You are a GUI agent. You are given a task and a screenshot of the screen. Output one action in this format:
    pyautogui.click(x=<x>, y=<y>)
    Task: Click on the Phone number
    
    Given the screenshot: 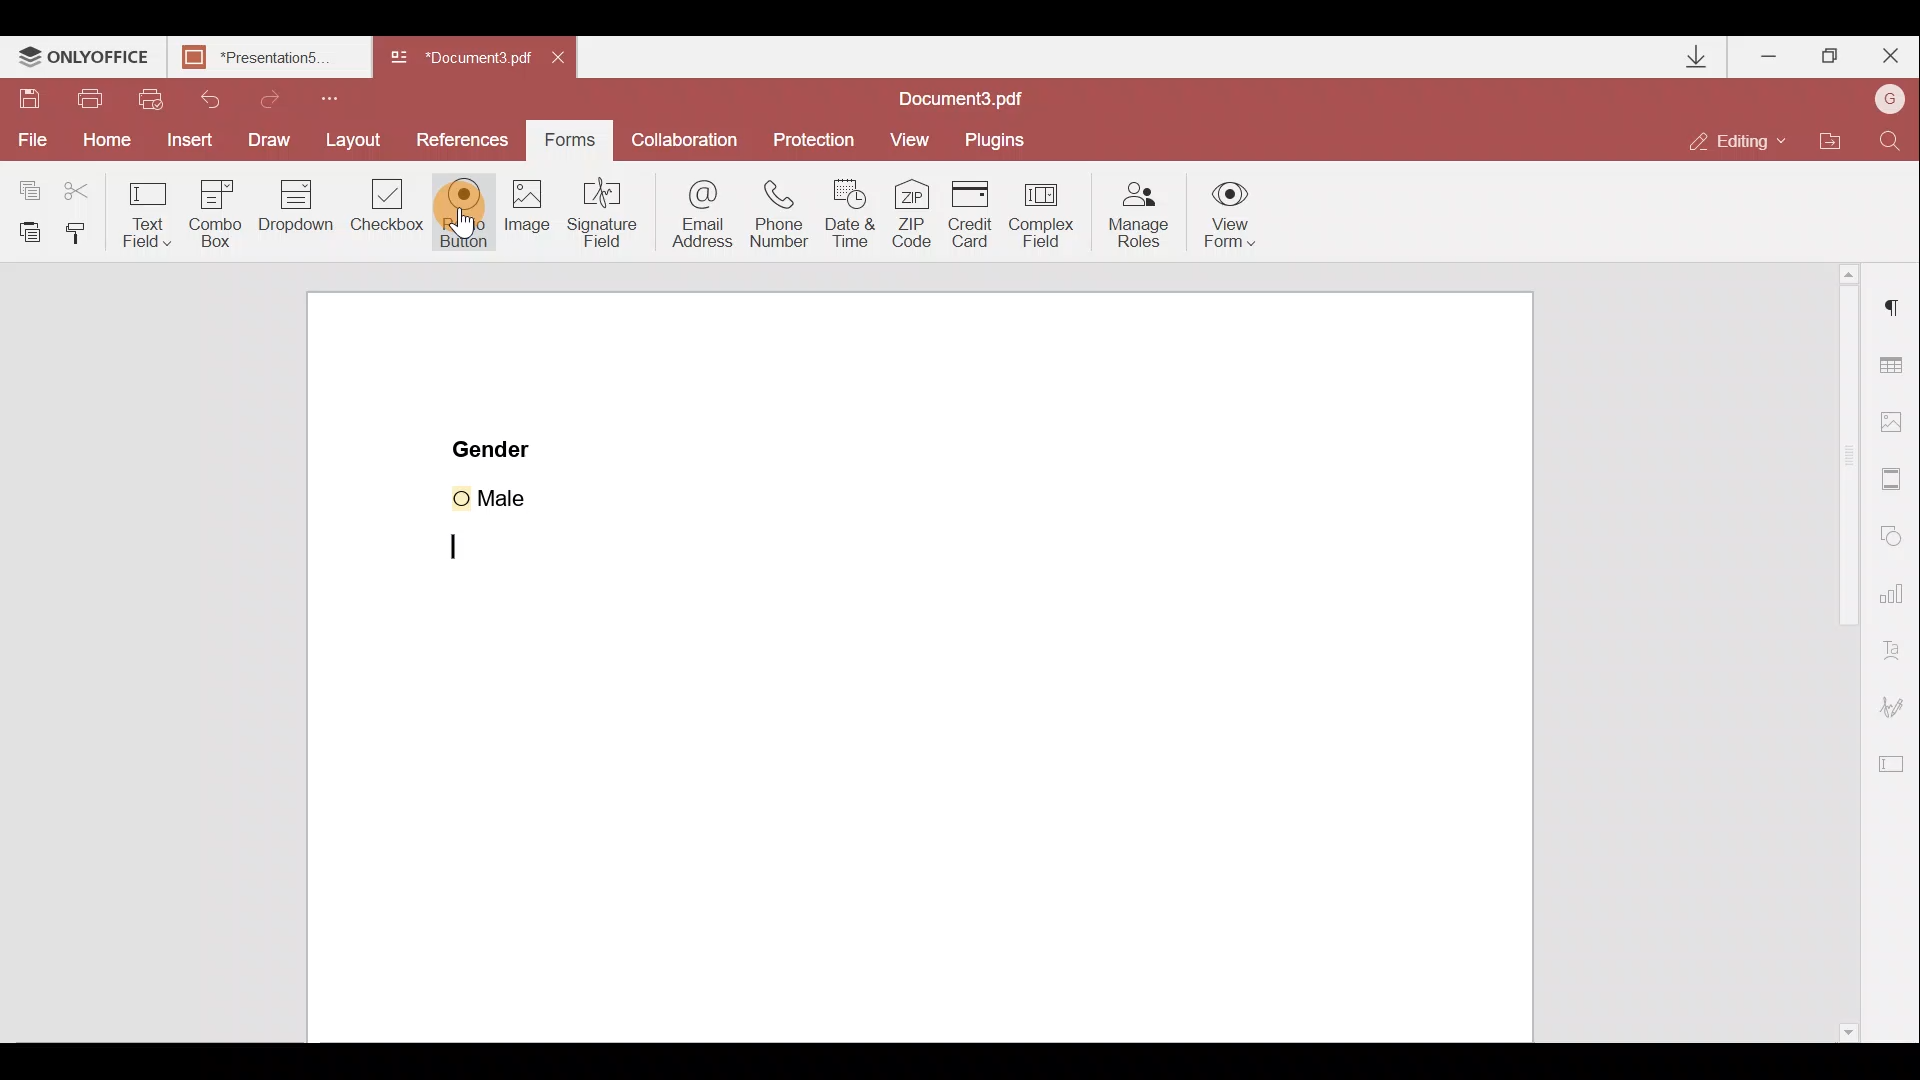 What is the action you would take?
    pyautogui.click(x=787, y=212)
    